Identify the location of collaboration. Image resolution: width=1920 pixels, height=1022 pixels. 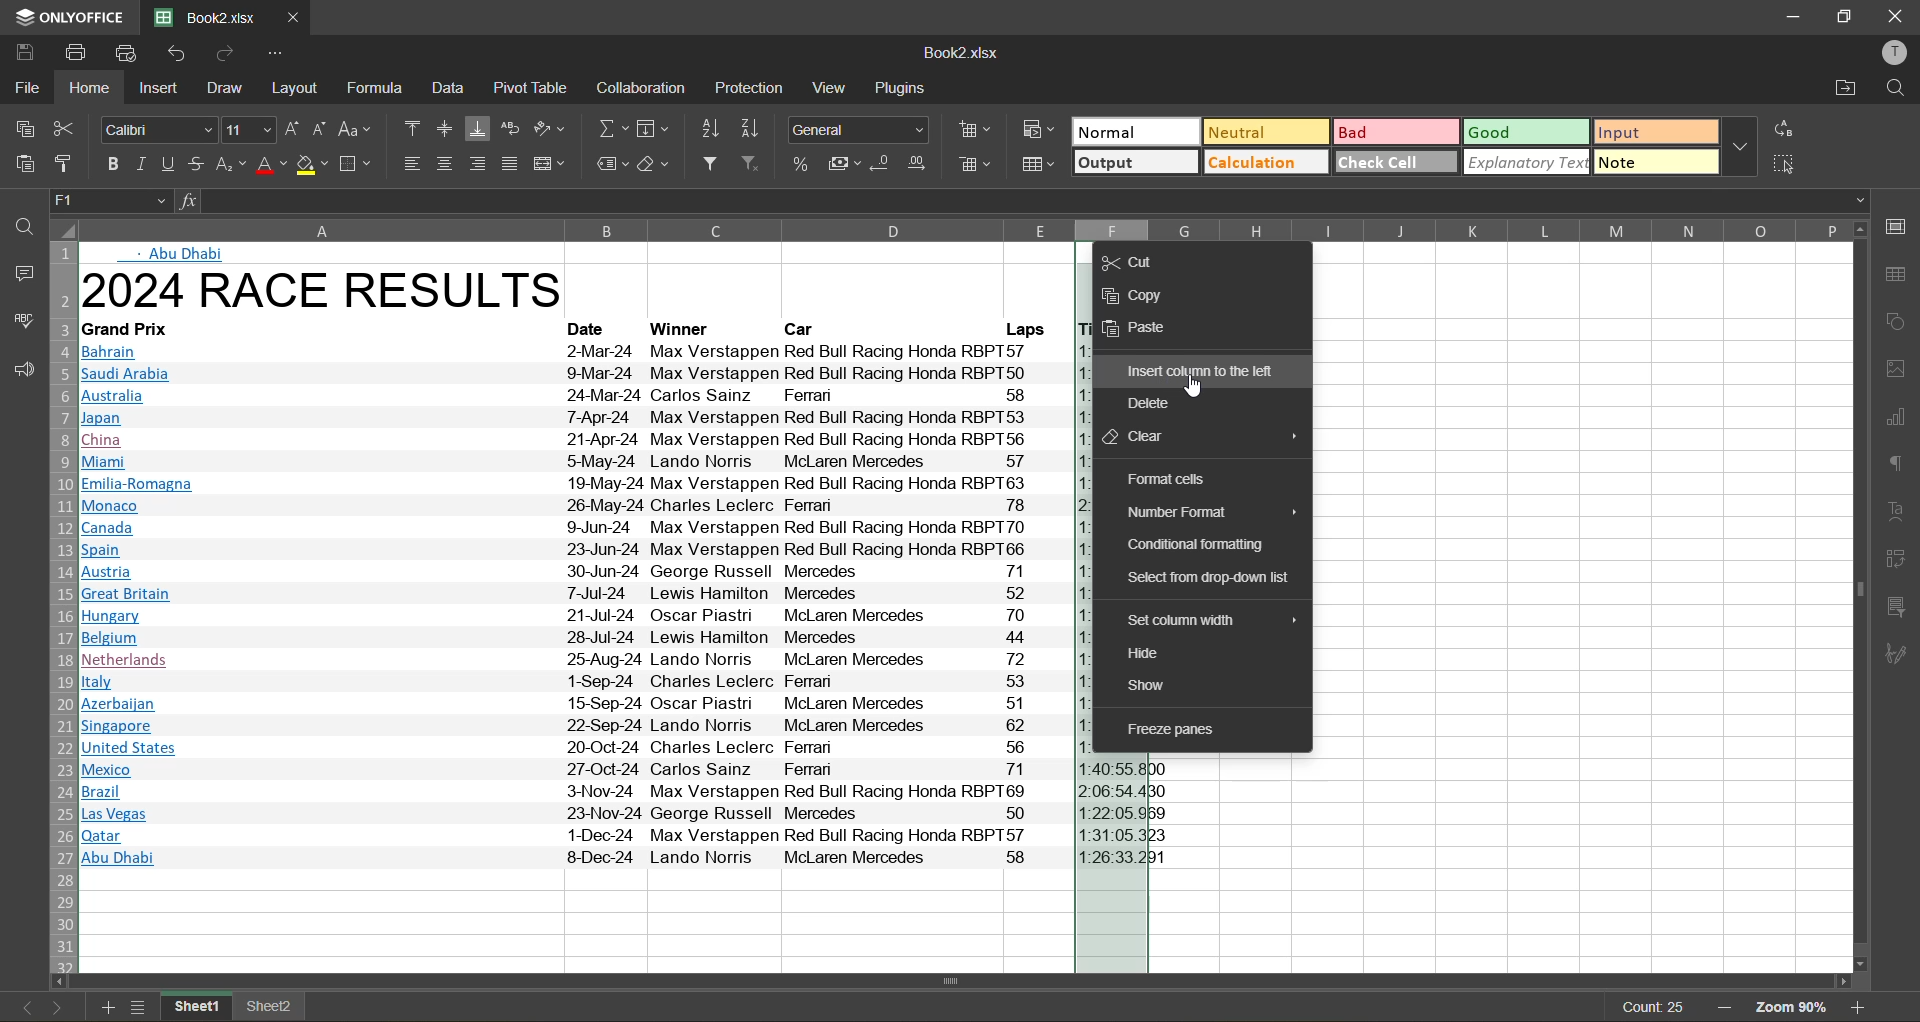
(642, 88).